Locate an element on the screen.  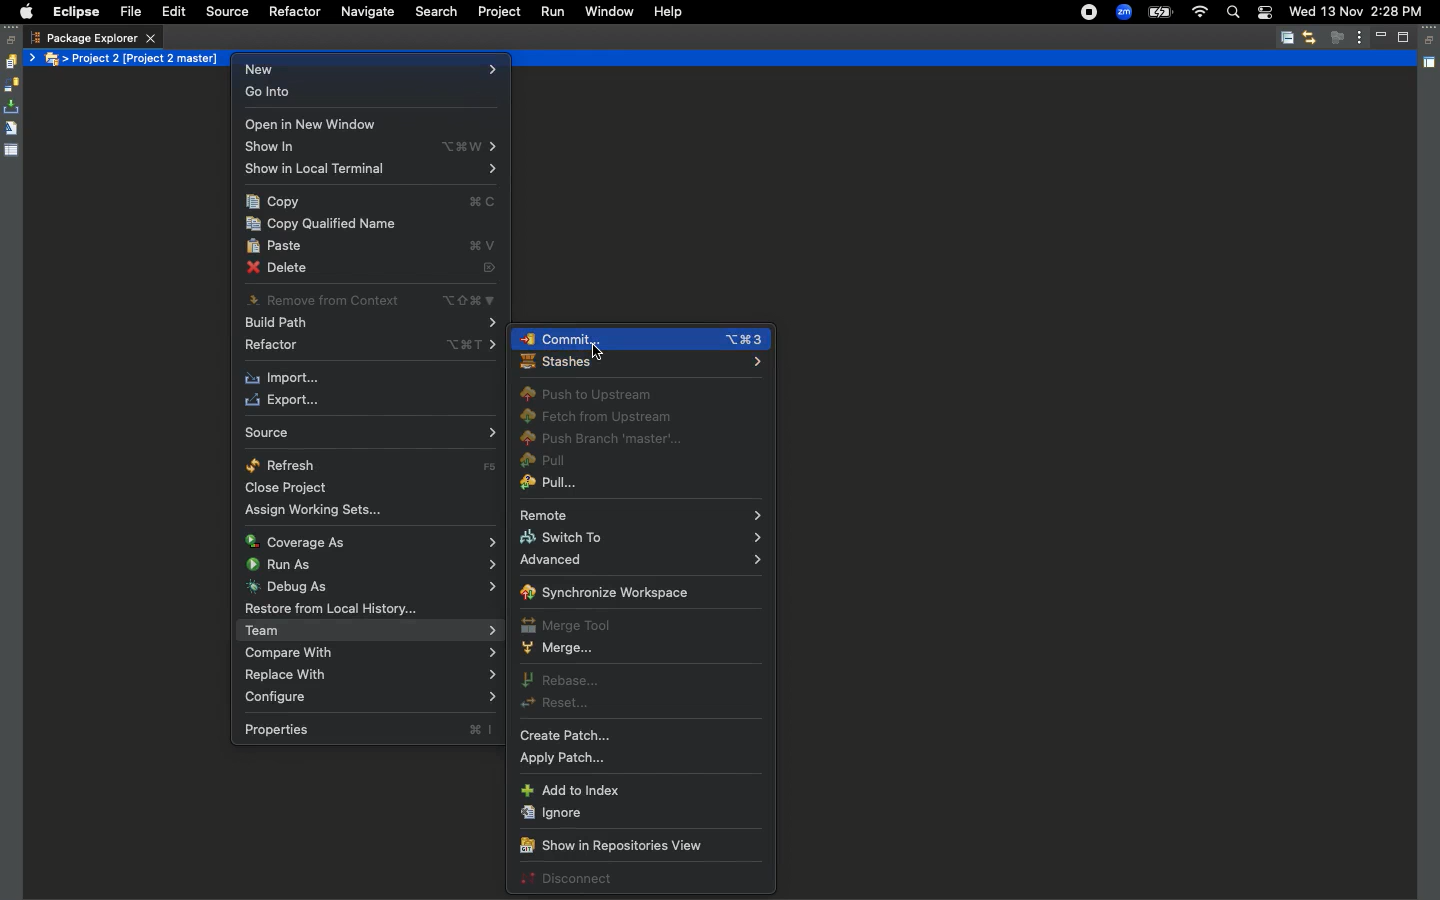
Source is located at coordinates (371, 431).